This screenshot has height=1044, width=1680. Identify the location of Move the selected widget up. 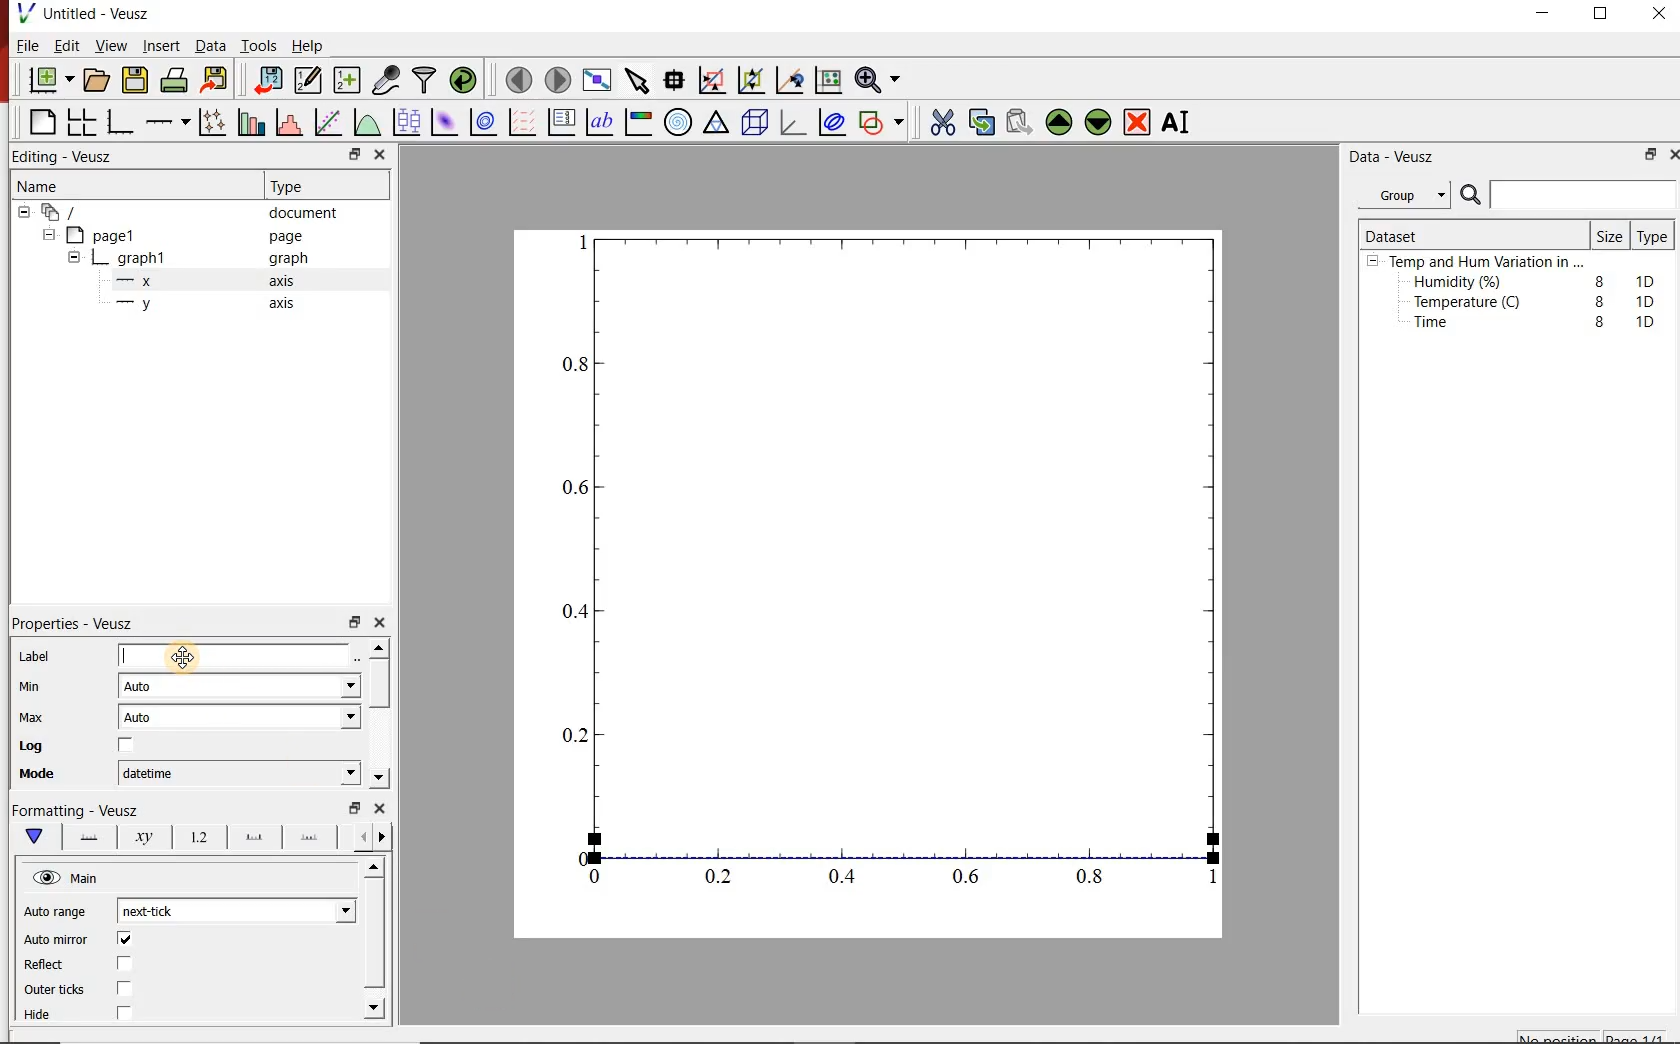
(1060, 120).